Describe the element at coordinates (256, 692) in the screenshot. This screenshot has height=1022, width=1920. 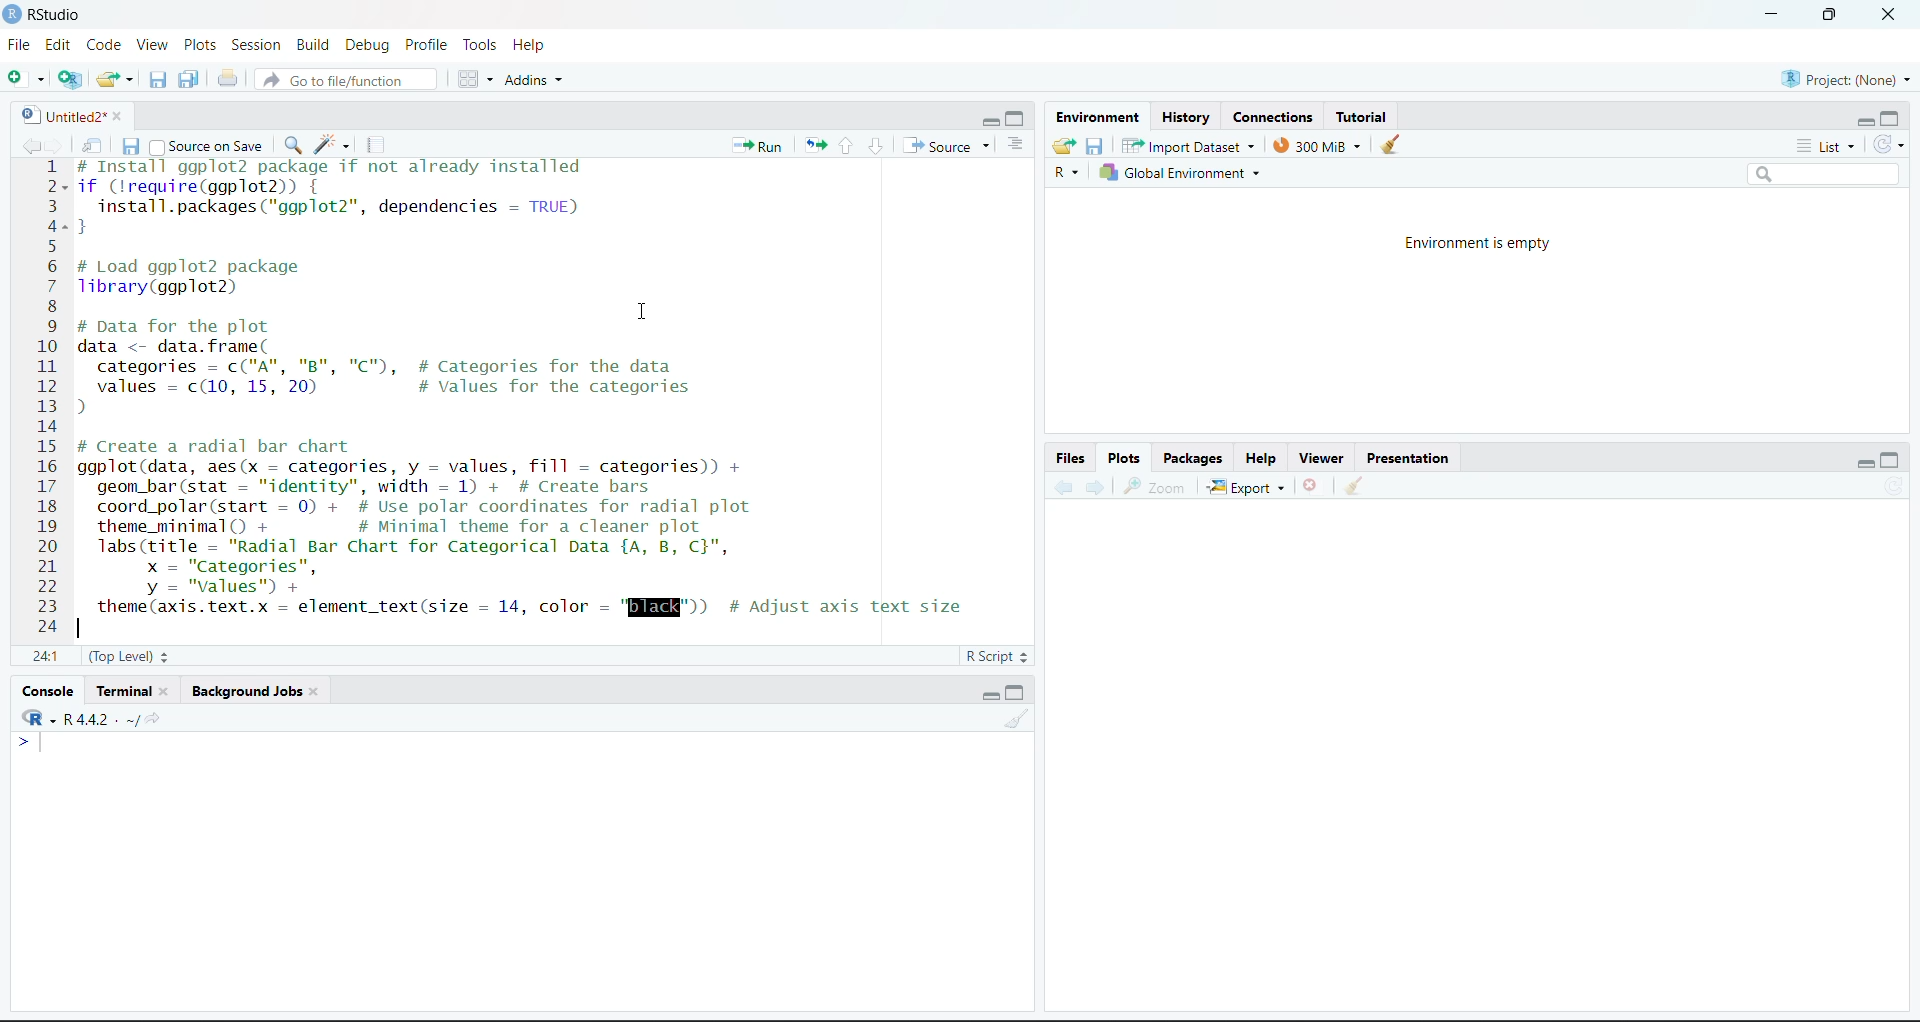
I see `Background Jobs` at that location.